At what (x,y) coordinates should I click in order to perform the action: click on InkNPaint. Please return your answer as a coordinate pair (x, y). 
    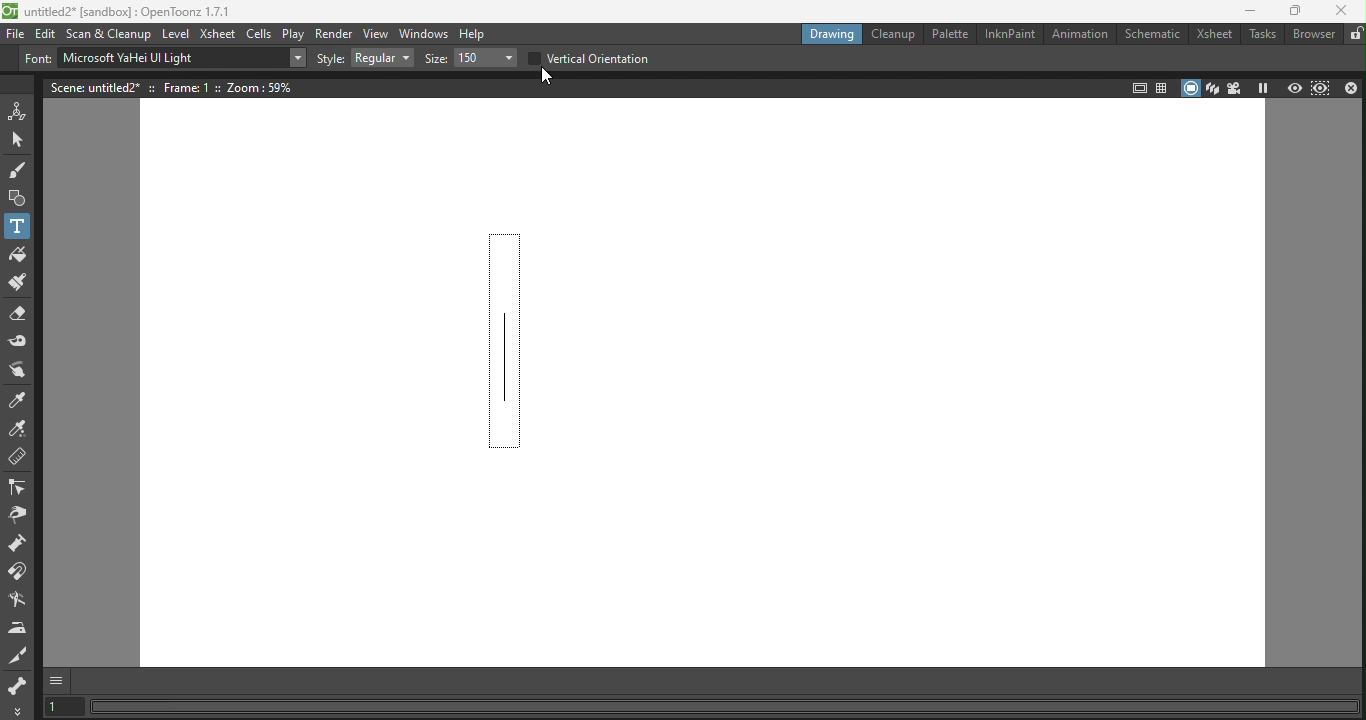
    Looking at the image, I should click on (1009, 35).